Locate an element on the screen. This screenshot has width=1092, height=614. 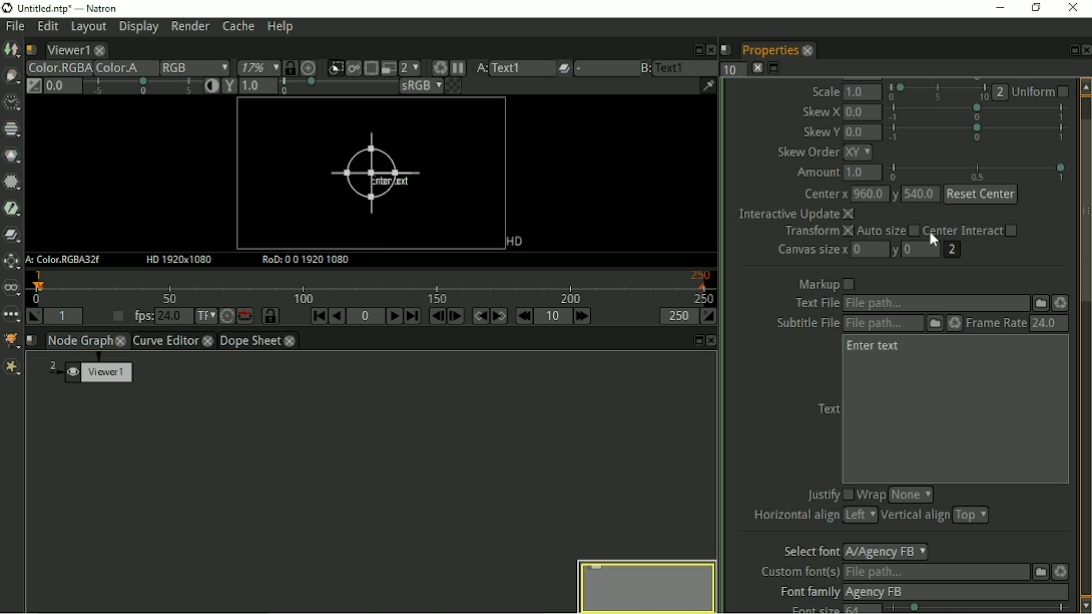
Layout is located at coordinates (87, 29).